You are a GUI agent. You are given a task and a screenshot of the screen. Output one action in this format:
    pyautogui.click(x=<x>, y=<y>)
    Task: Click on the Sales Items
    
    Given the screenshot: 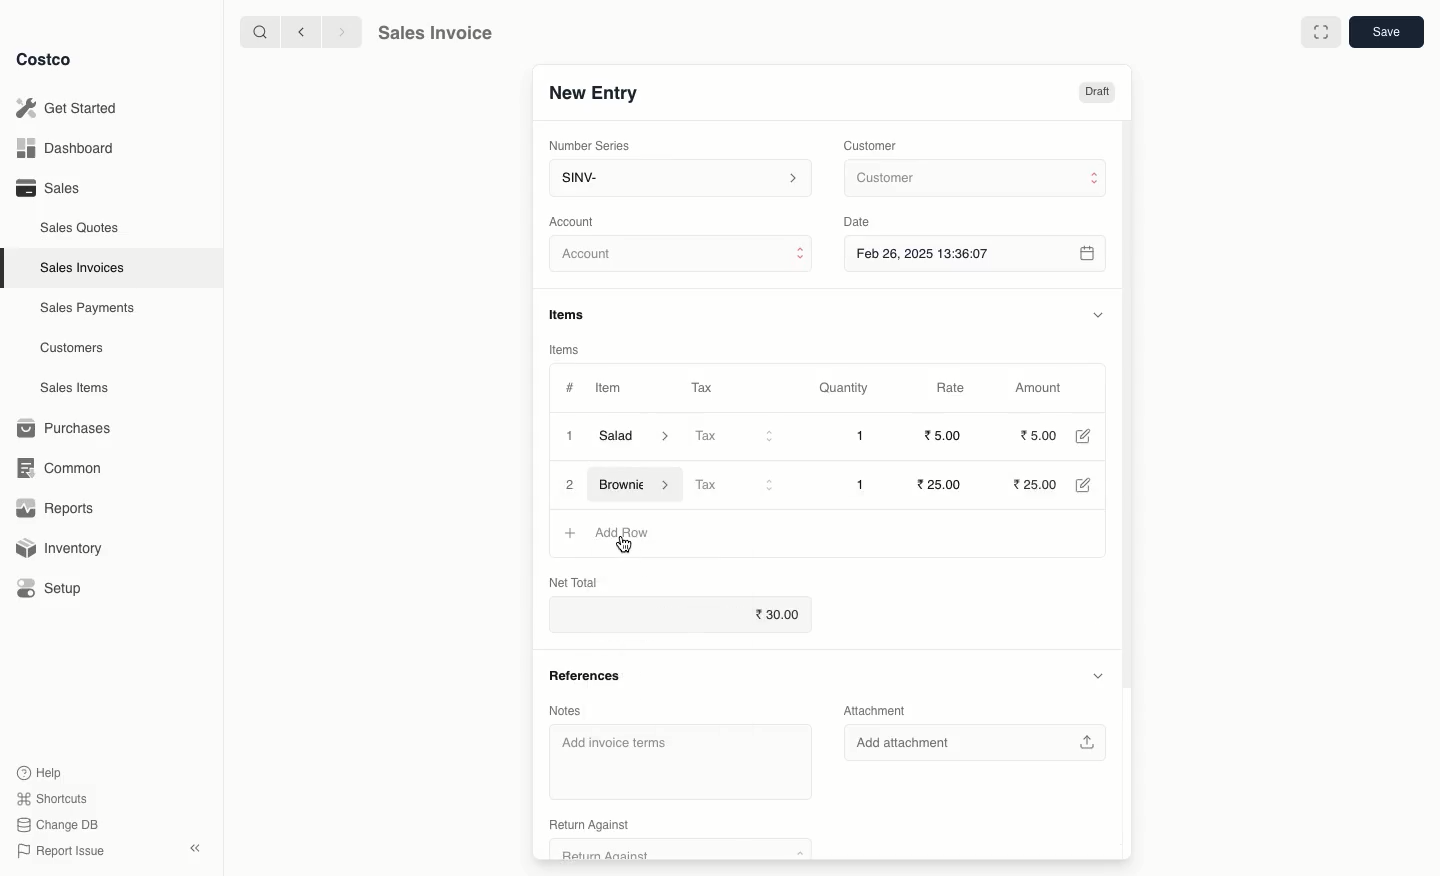 What is the action you would take?
    pyautogui.click(x=79, y=388)
    